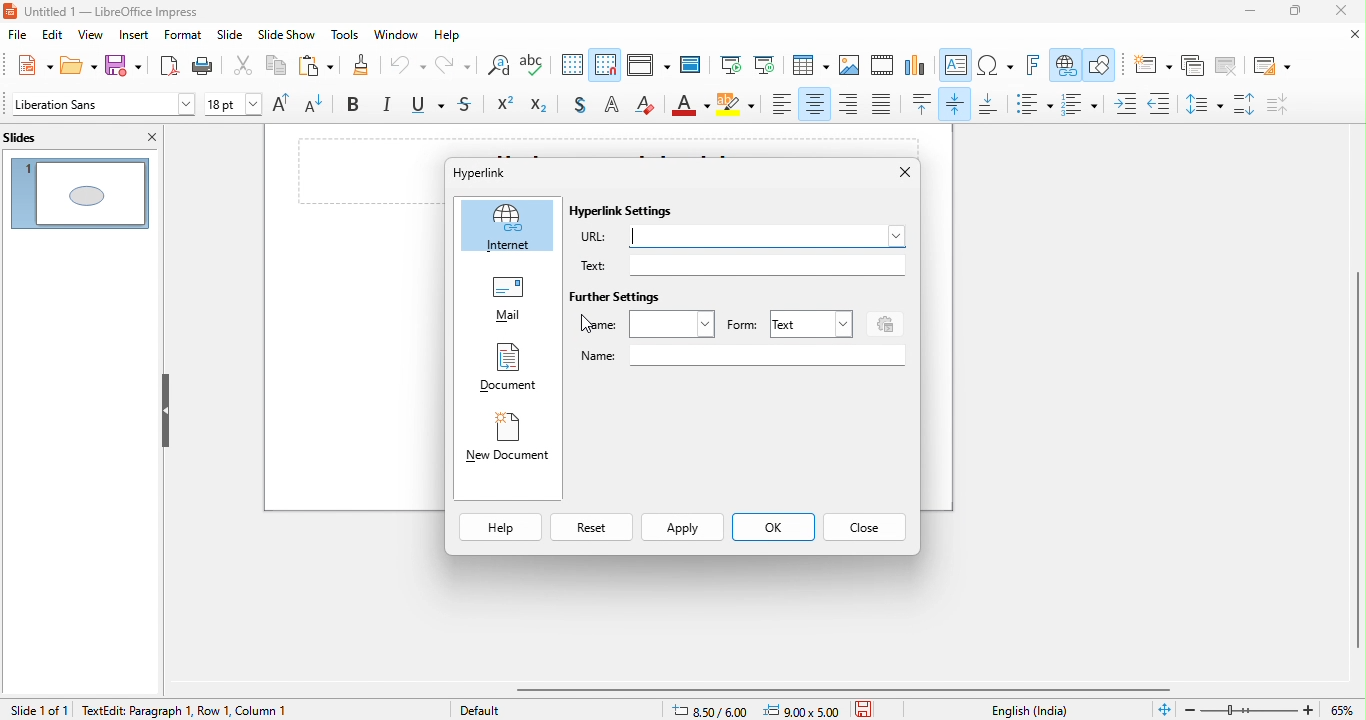 This screenshot has width=1366, height=720. I want to click on slide layout, so click(1269, 64).